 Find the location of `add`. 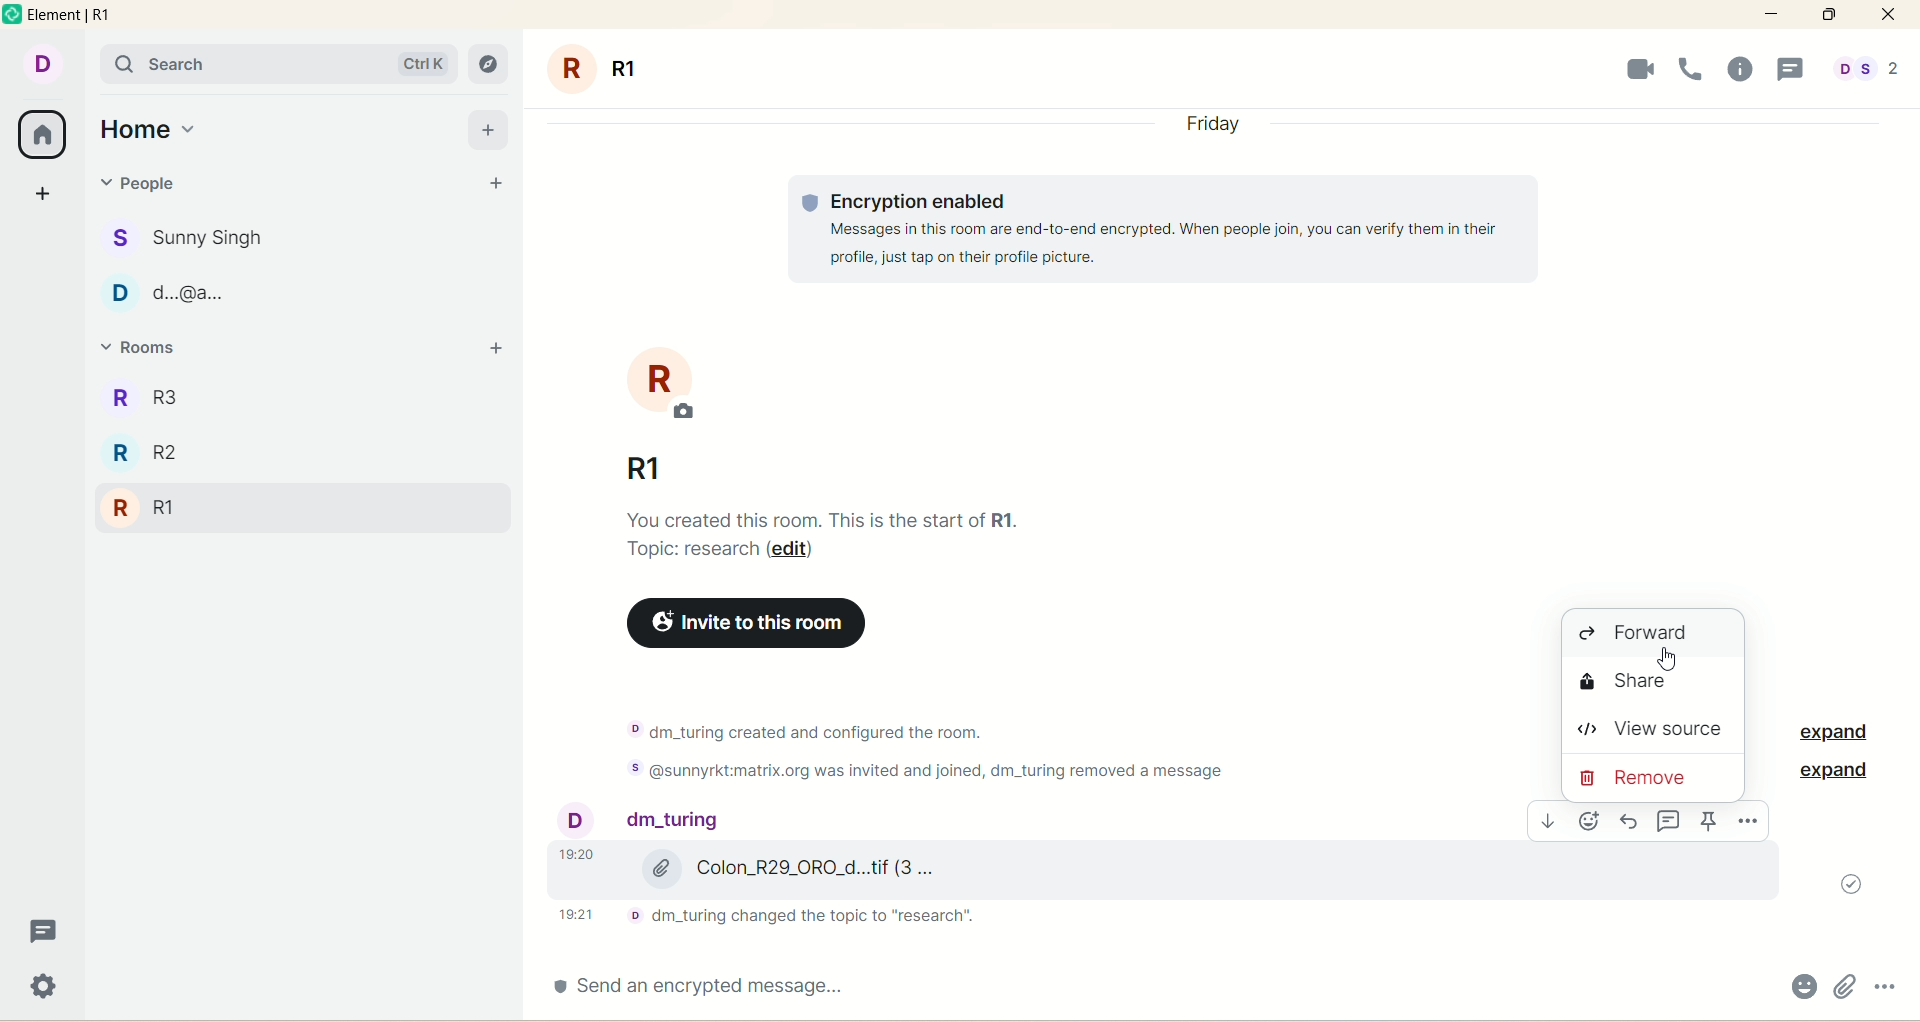

add is located at coordinates (495, 348).